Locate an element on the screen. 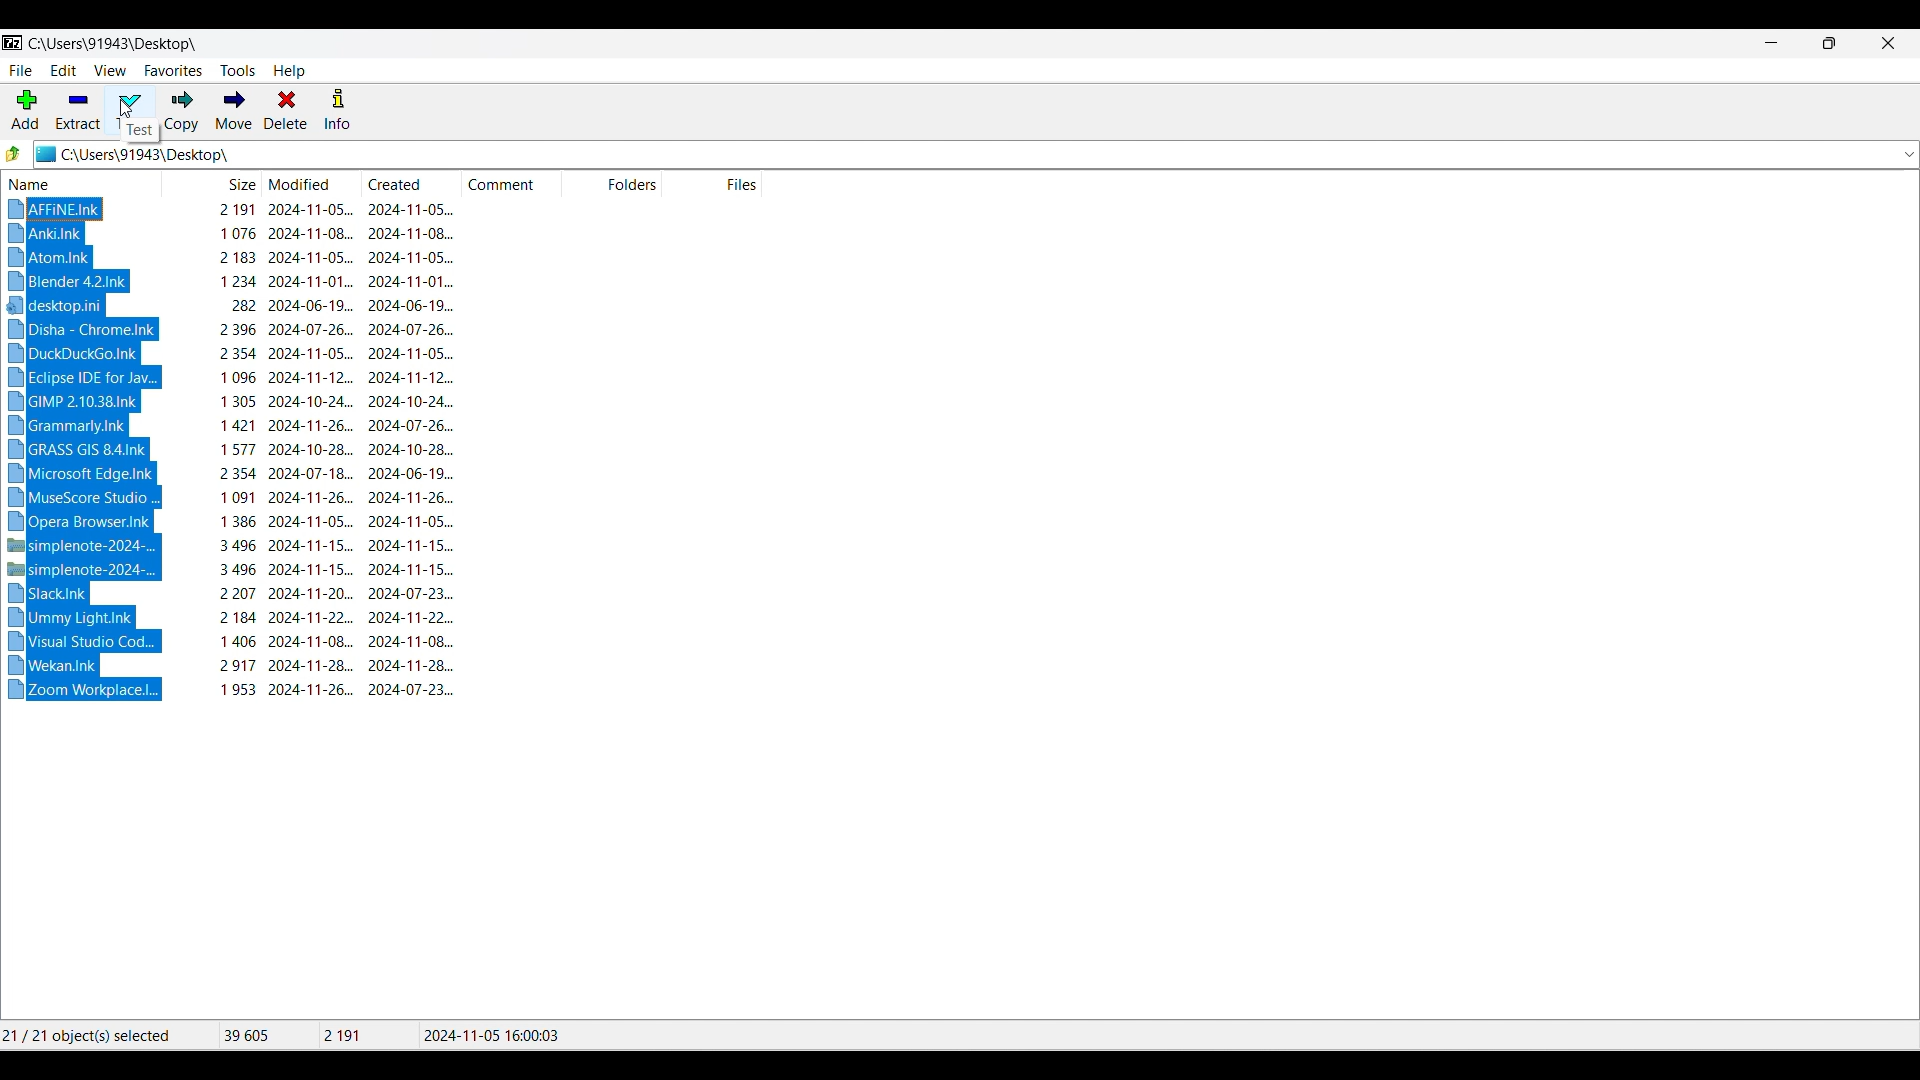  Close interface is located at coordinates (1888, 43).